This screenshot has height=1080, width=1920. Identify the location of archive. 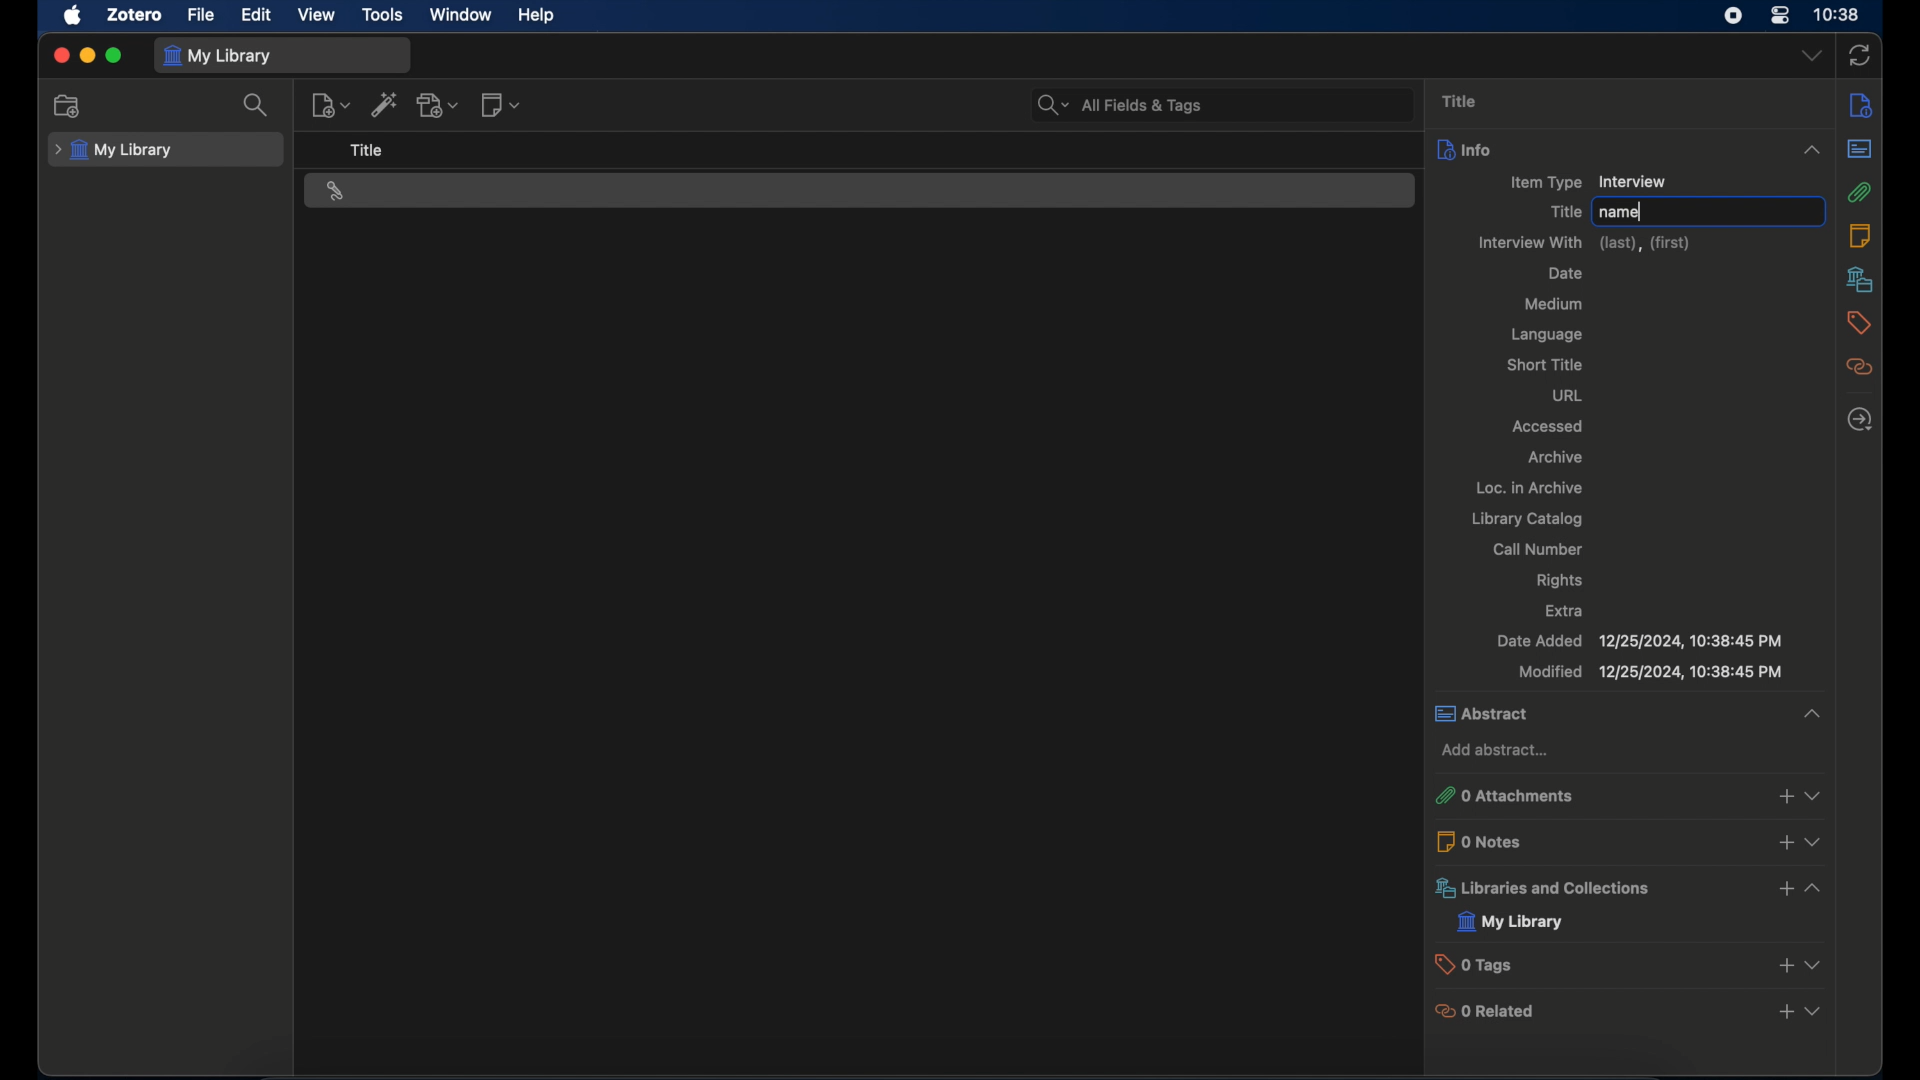
(1554, 457).